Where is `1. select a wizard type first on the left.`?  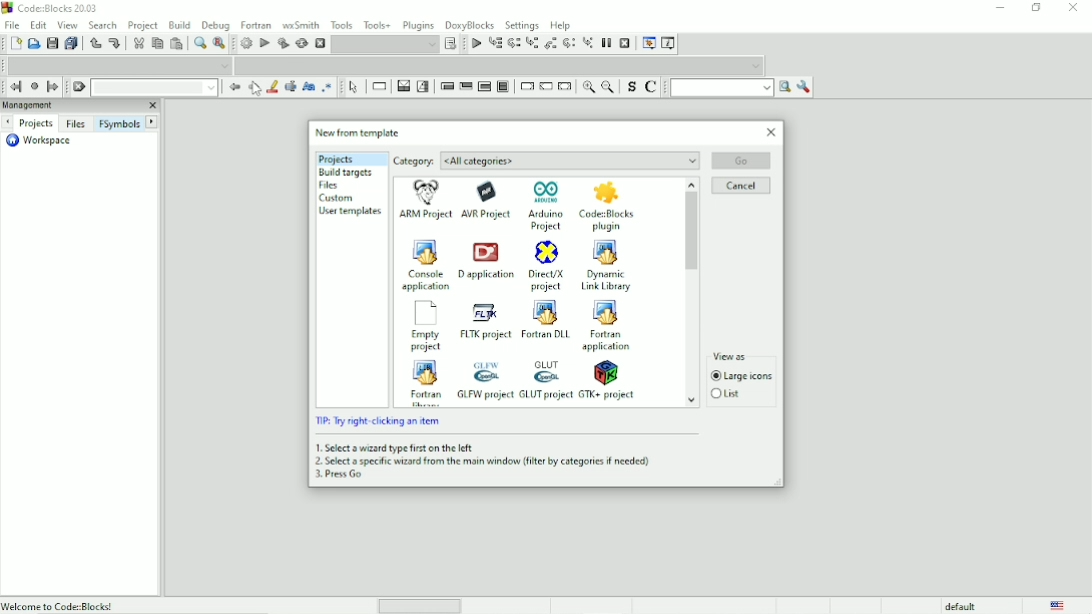
1. select a wizard type first on the left. is located at coordinates (395, 446).